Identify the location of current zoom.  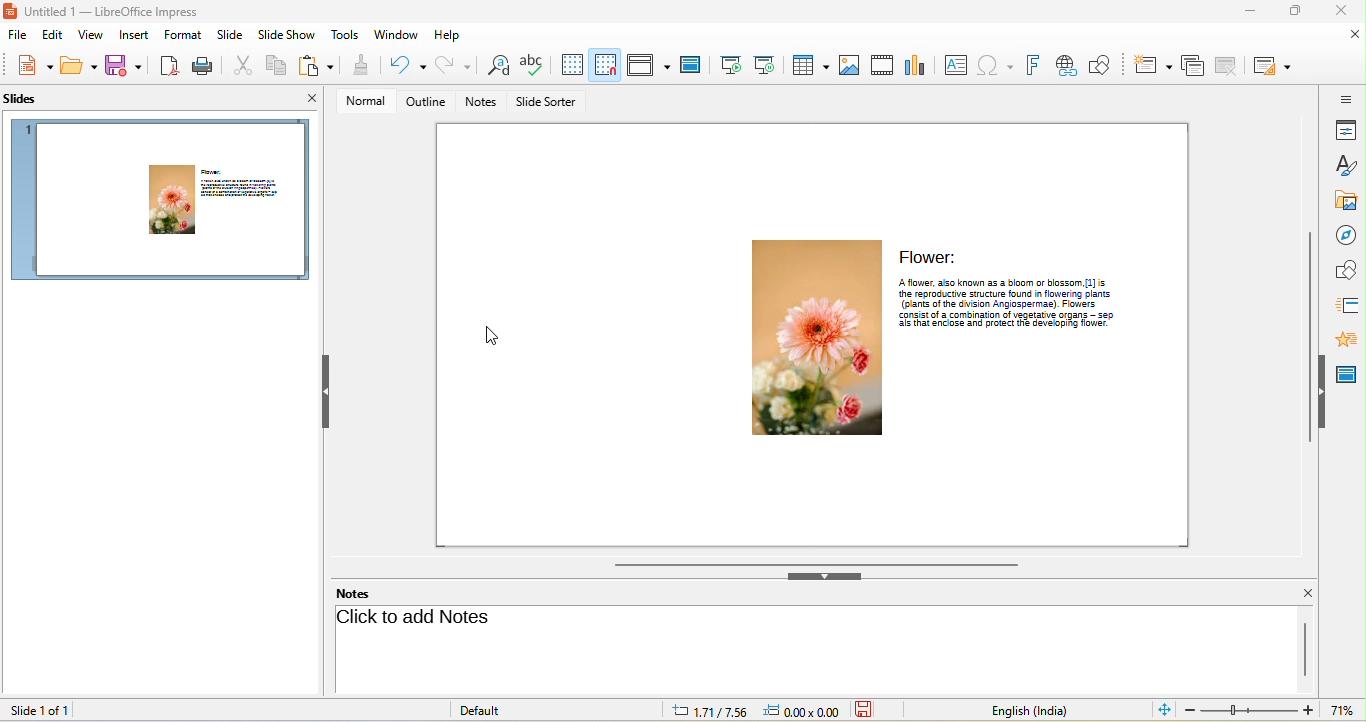
(1347, 711).